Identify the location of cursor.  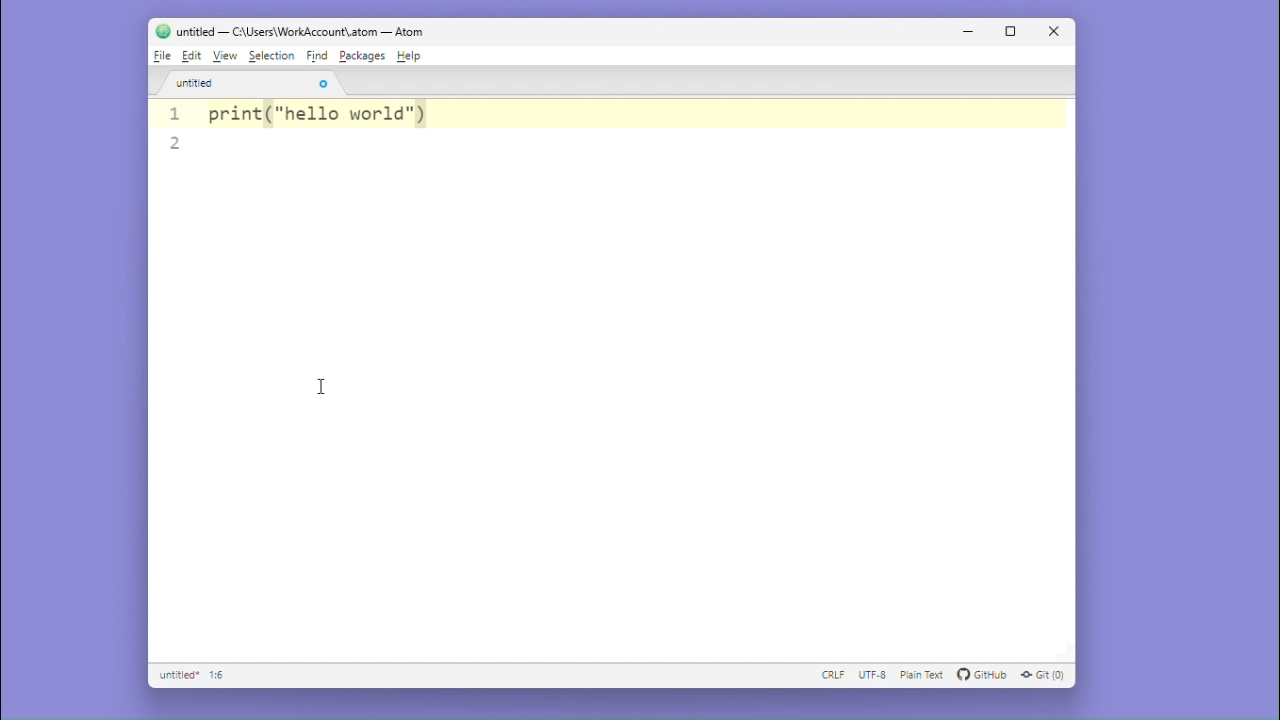
(328, 383).